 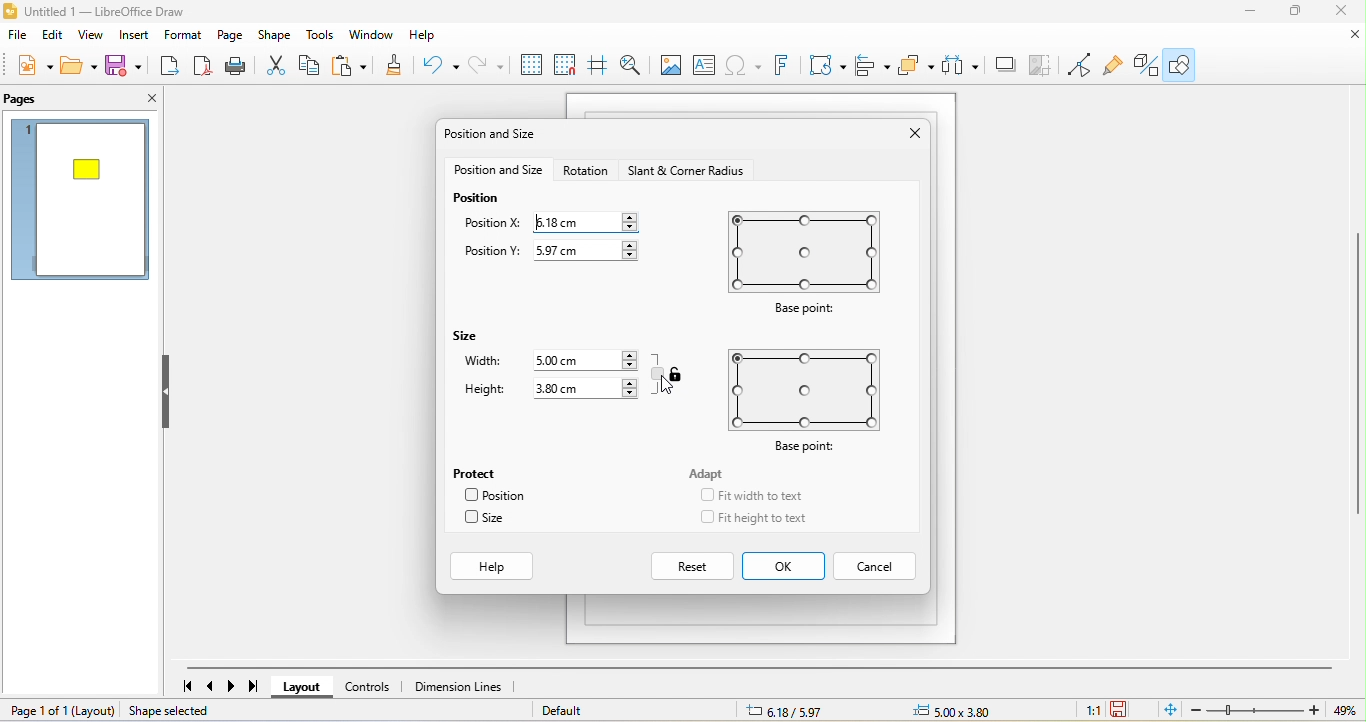 What do you see at coordinates (588, 251) in the screenshot?
I see `5.97 cm` at bounding box center [588, 251].